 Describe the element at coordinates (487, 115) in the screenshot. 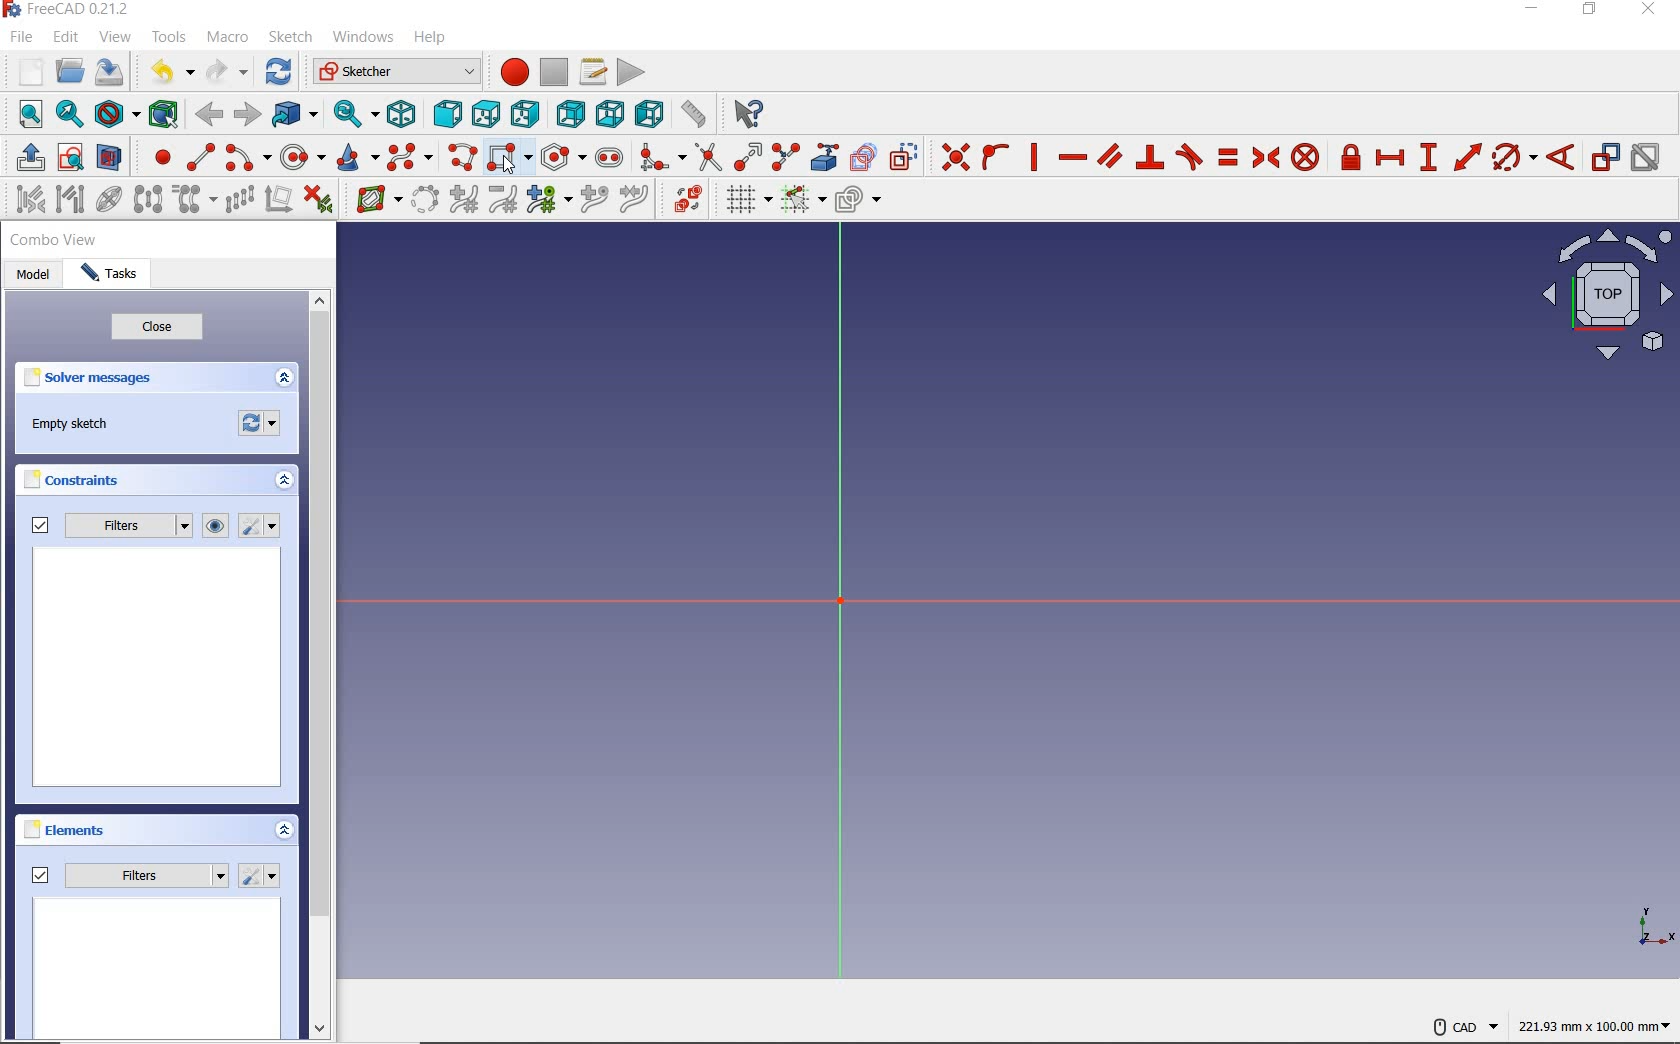

I see `top` at that location.